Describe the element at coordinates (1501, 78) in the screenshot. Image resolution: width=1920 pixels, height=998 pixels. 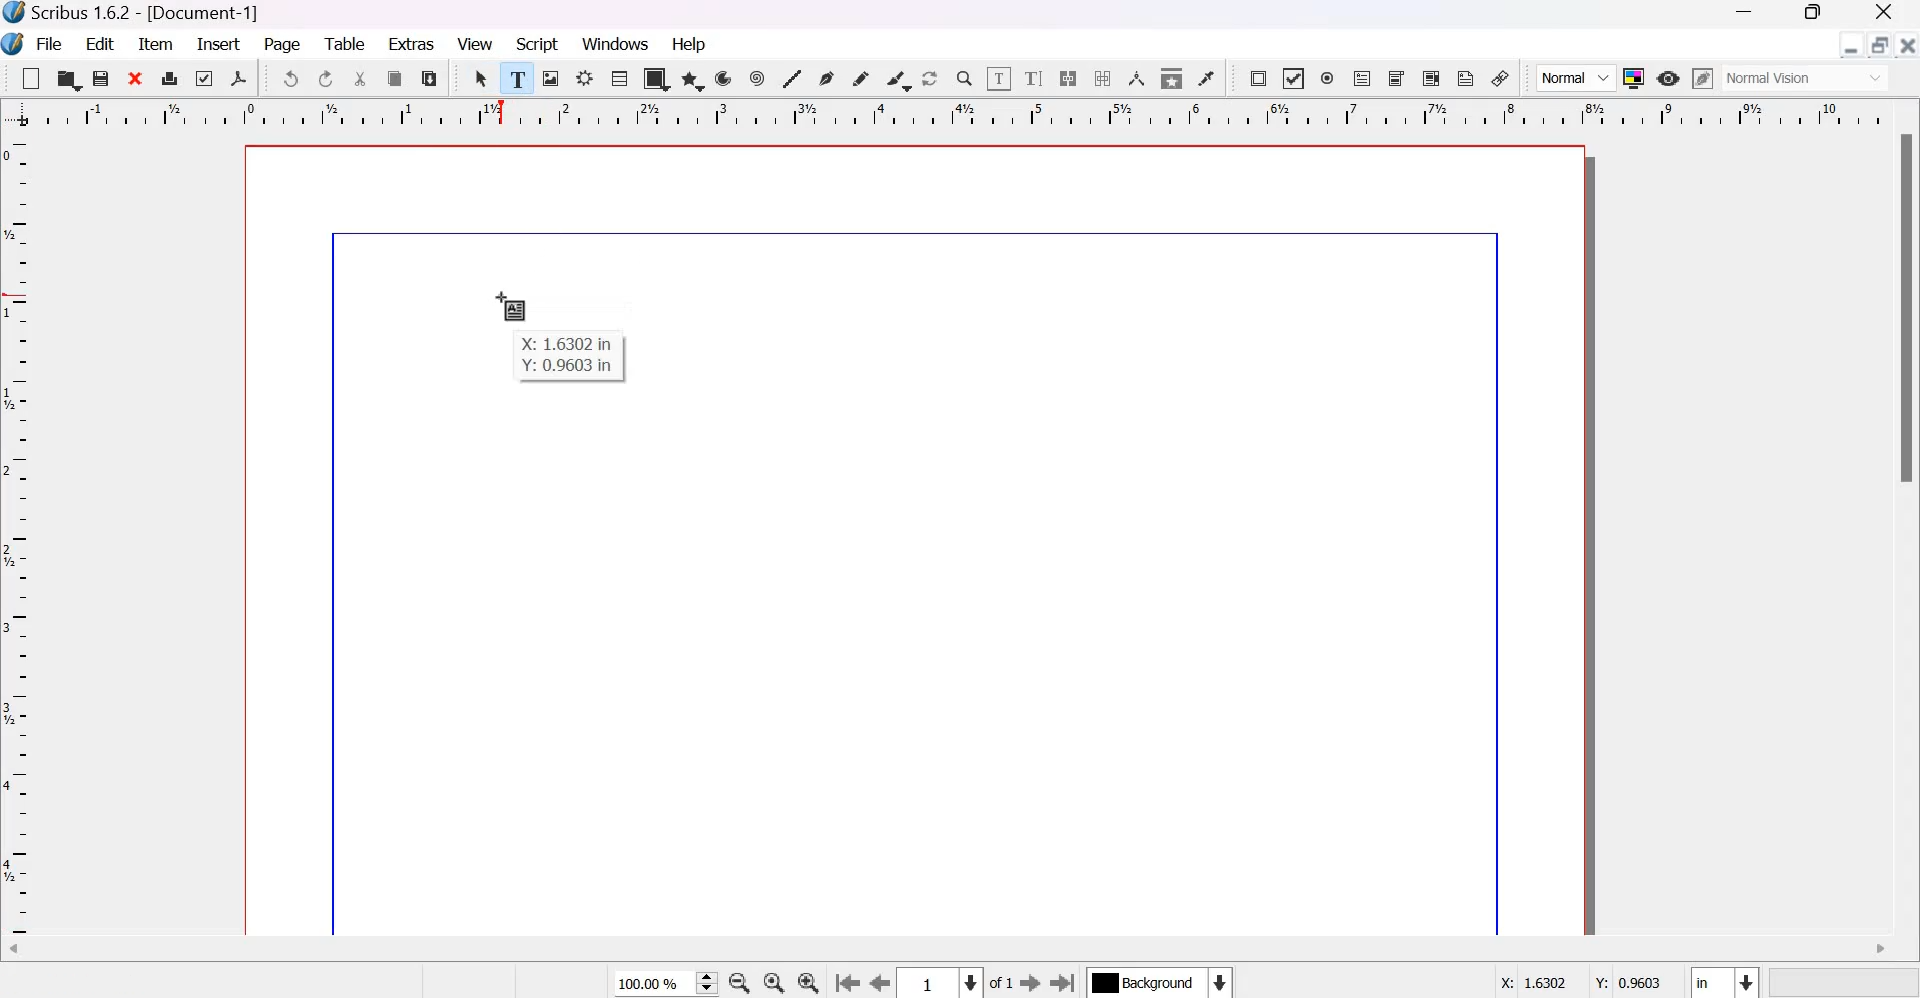
I see `Link annotation` at that location.